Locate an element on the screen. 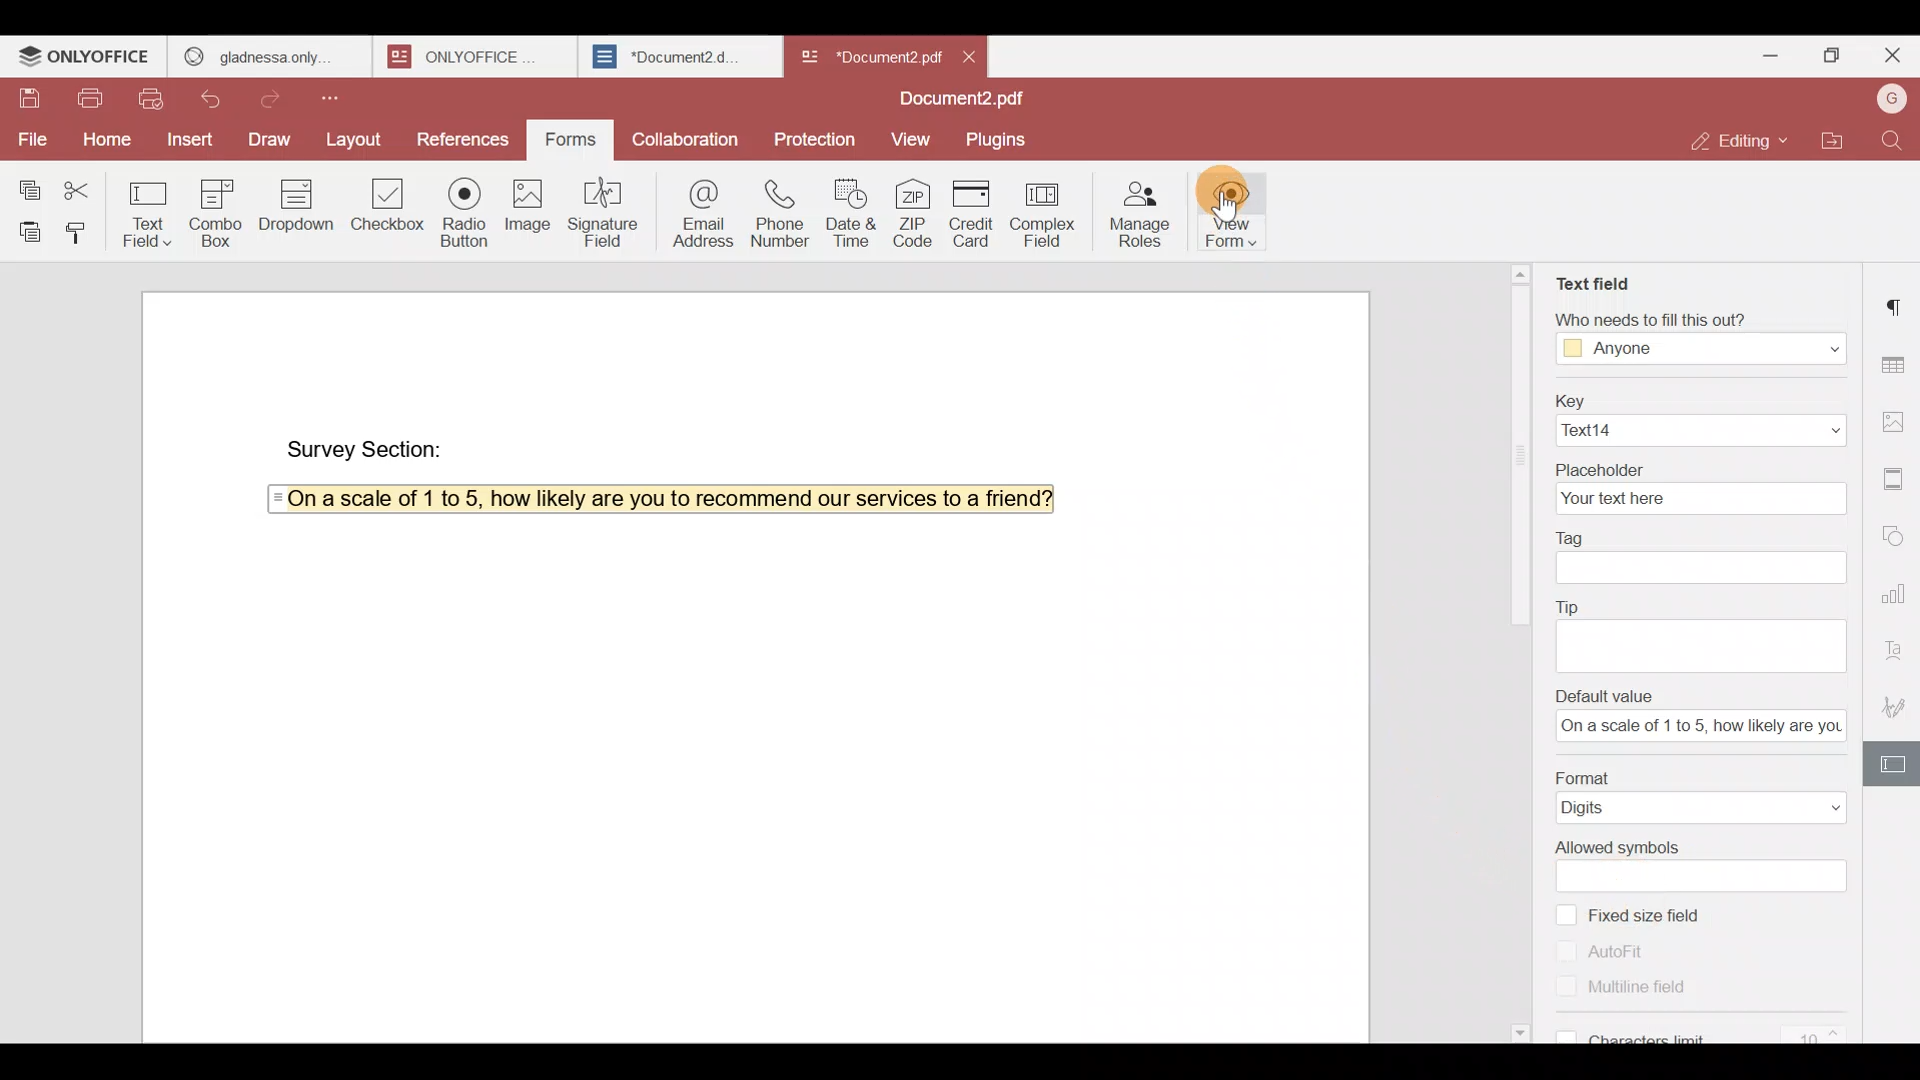 The height and width of the screenshot is (1080, 1920). Print file is located at coordinates (83, 94).